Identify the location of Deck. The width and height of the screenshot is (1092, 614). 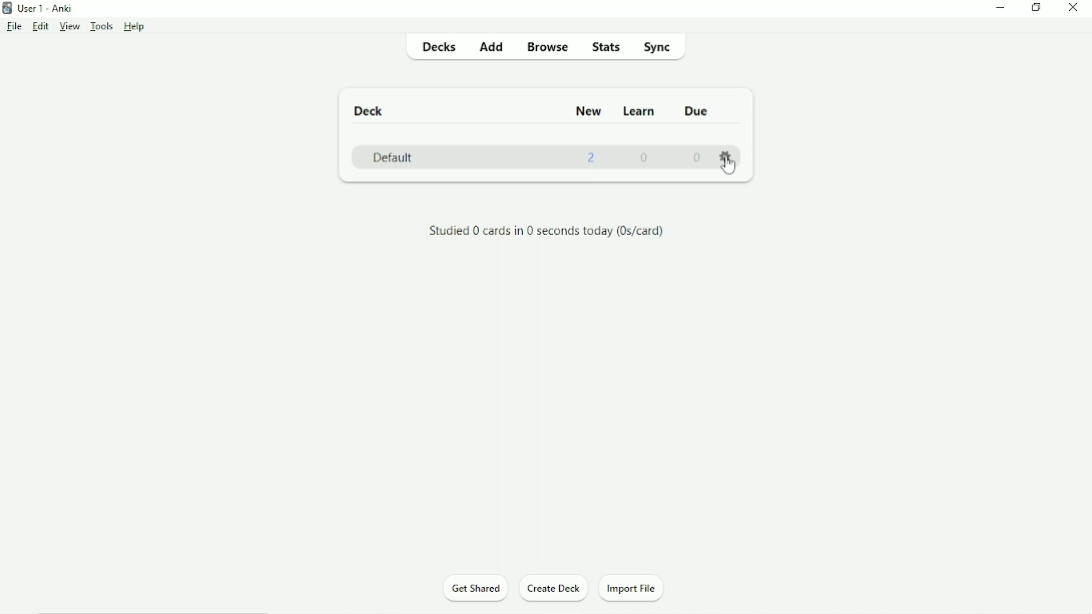
(372, 111).